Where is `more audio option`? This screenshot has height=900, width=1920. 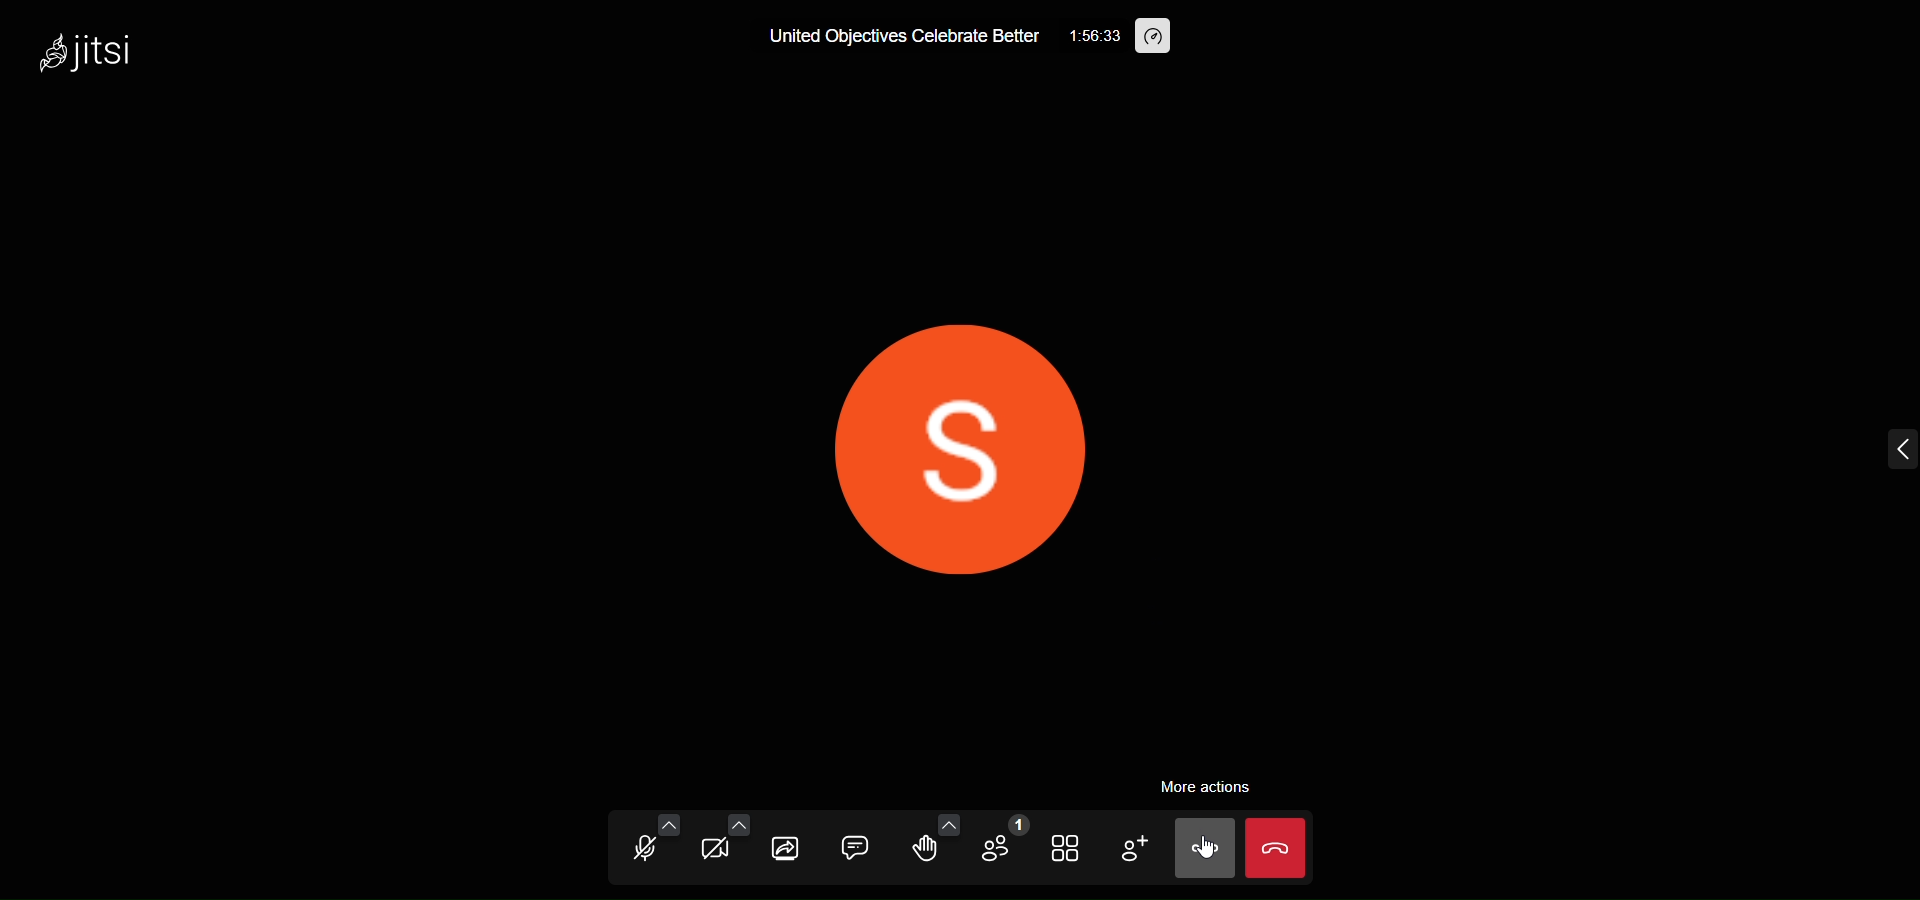
more audio option is located at coordinates (666, 823).